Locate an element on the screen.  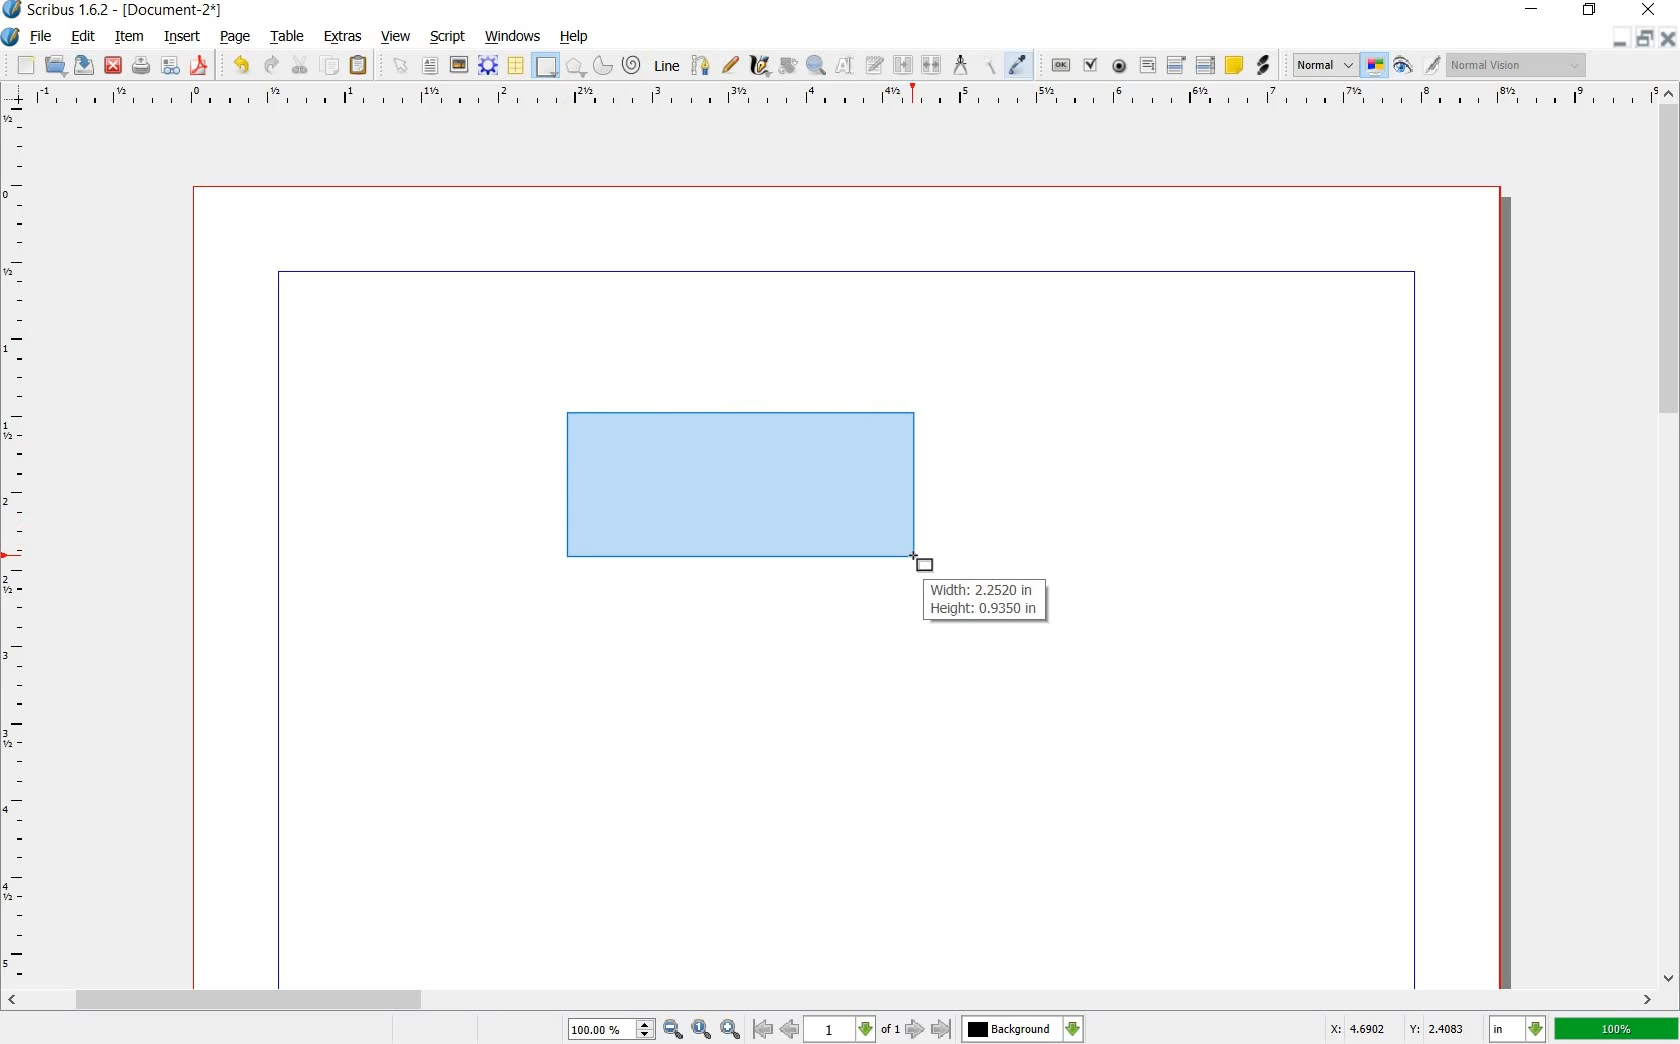
REDO is located at coordinates (272, 66).